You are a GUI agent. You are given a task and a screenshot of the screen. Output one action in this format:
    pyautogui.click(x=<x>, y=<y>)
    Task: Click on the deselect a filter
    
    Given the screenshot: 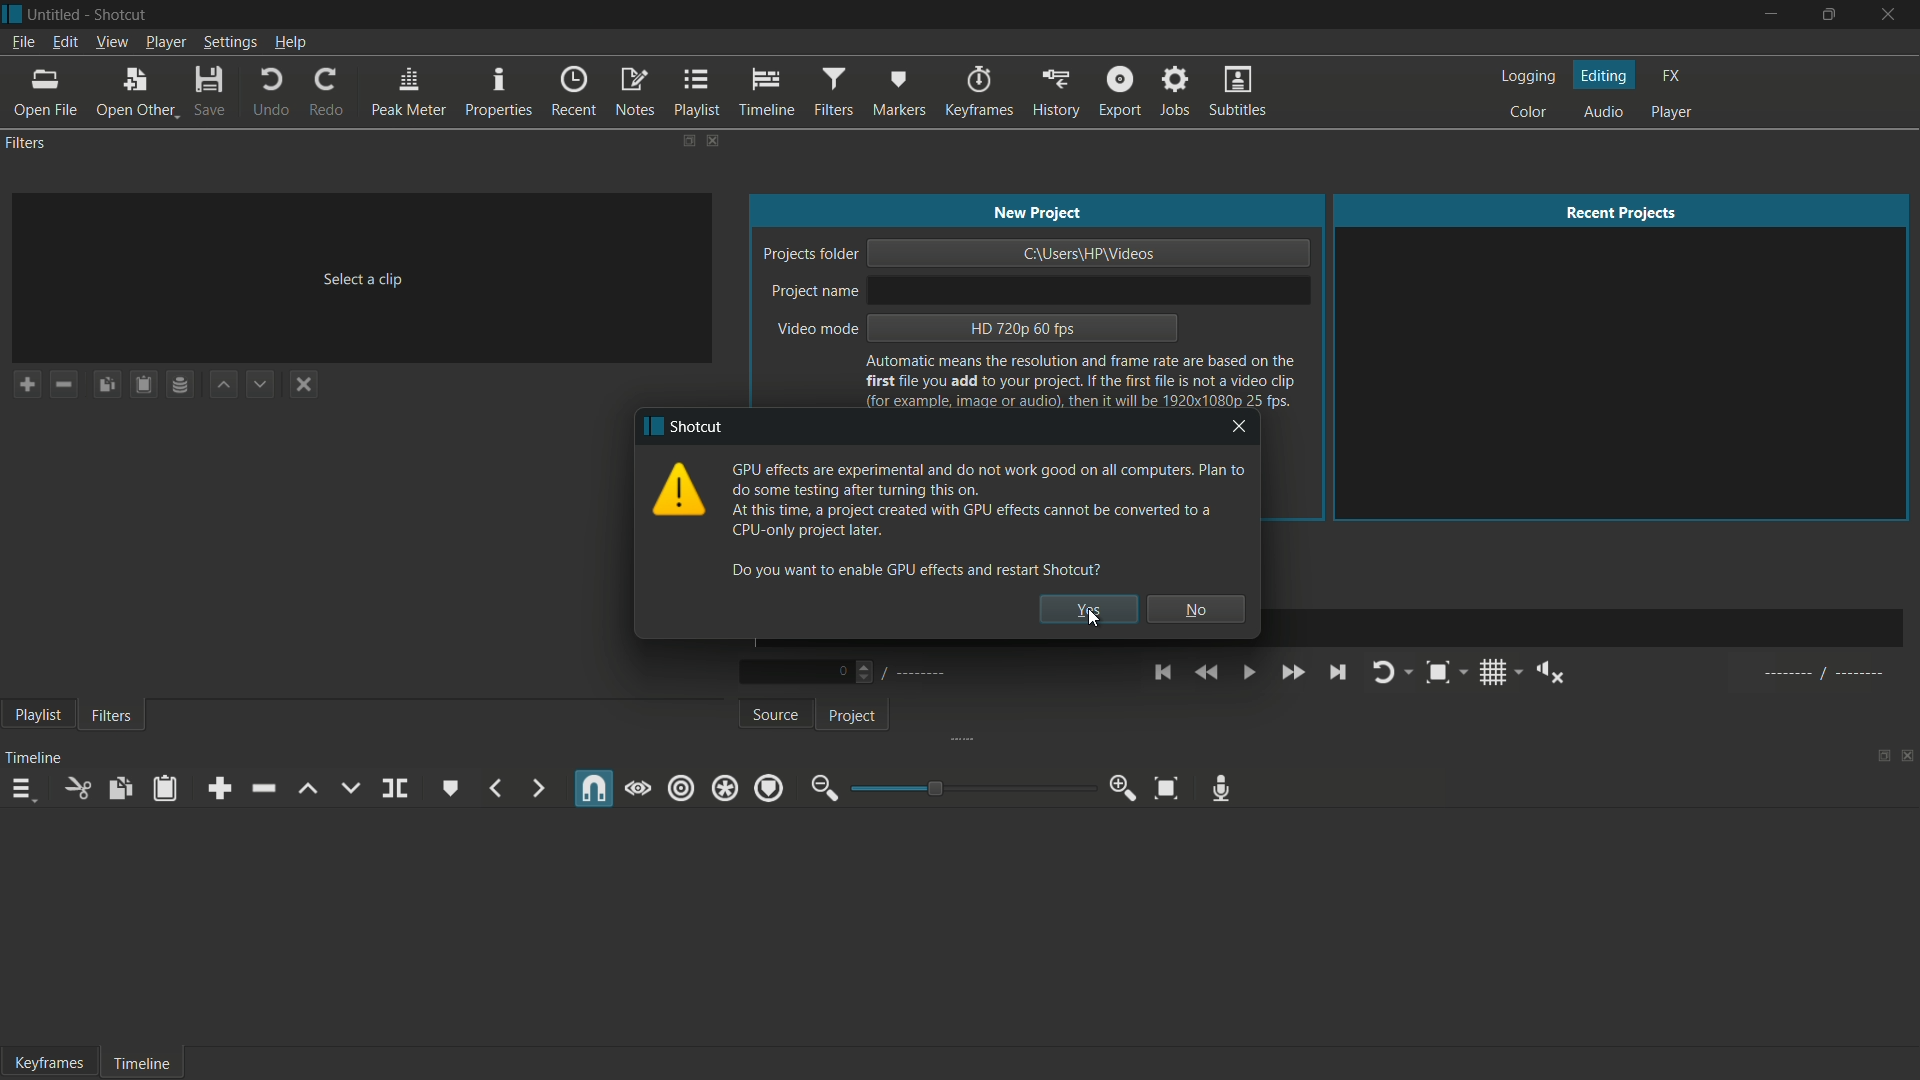 What is the action you would take?
    pyautogui.click(x=306, y=384)
    